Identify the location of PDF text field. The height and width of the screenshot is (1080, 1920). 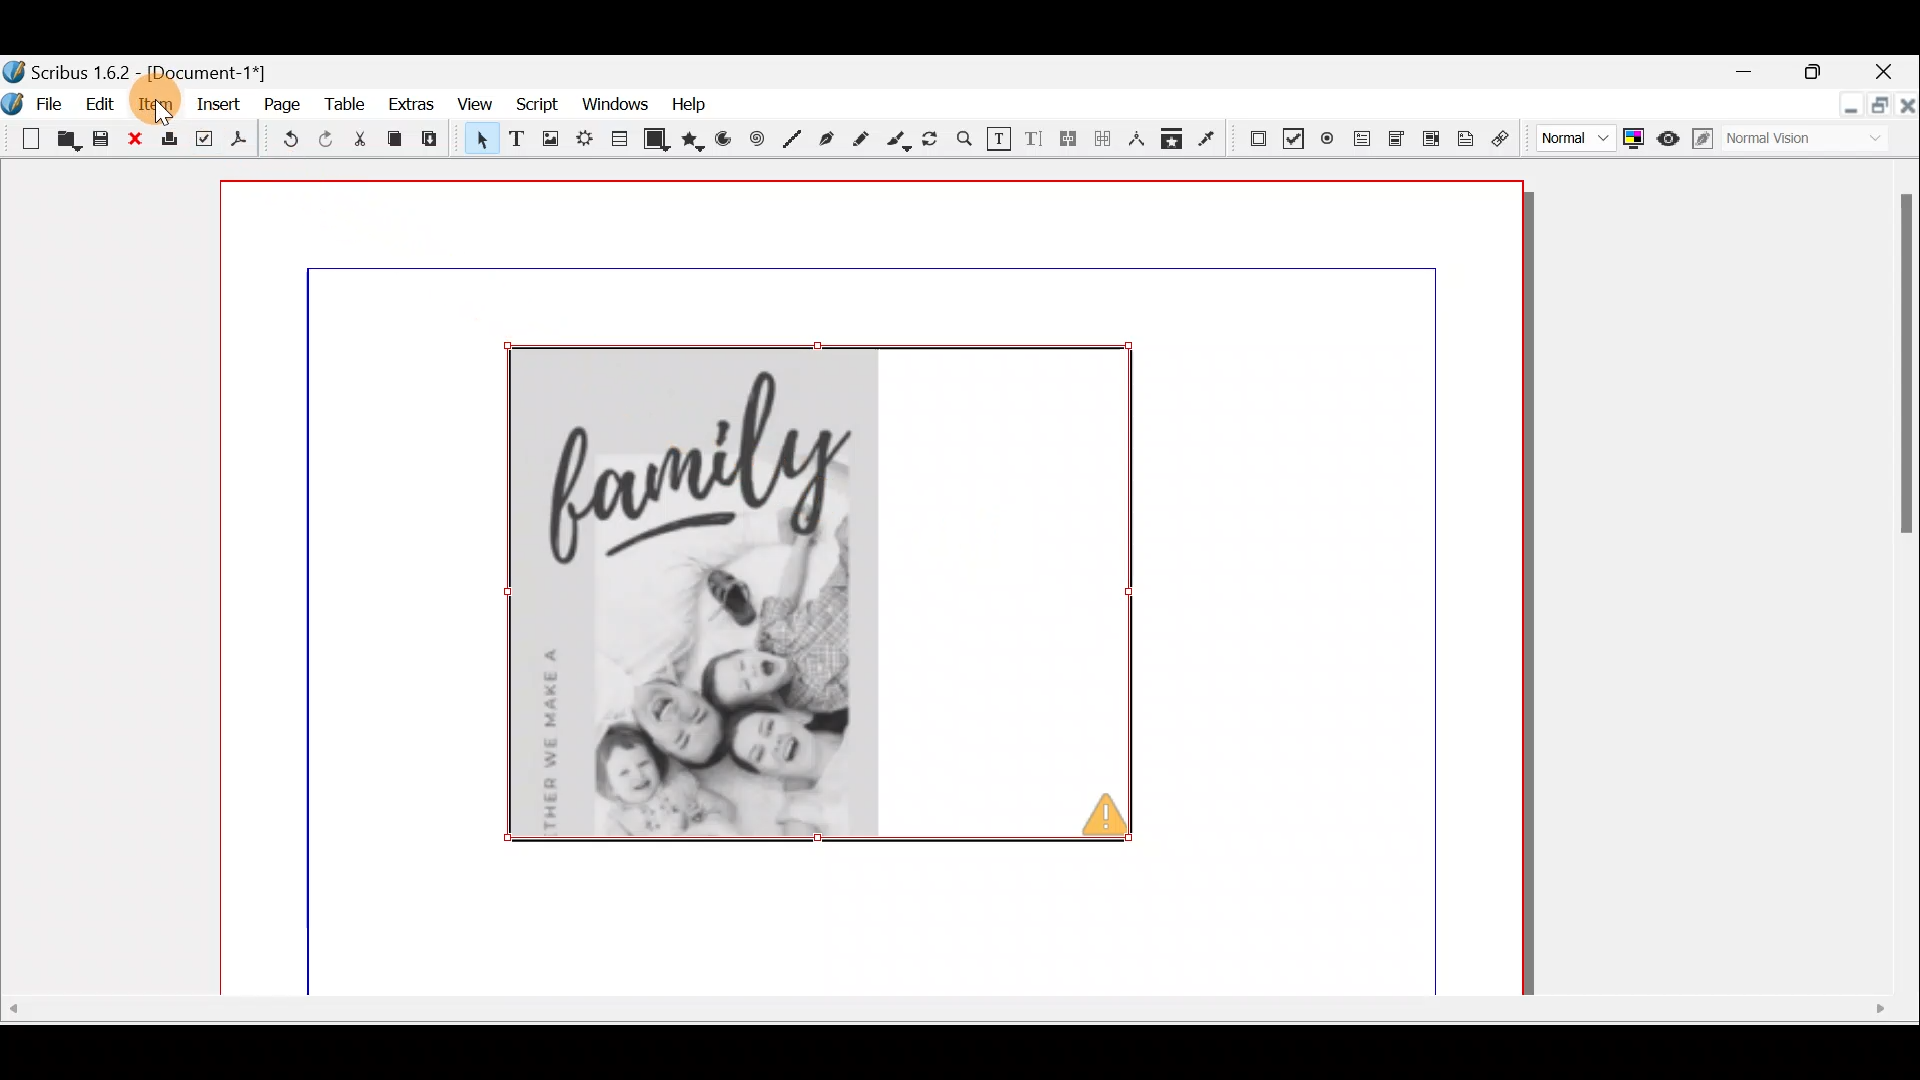
(1359, 139).